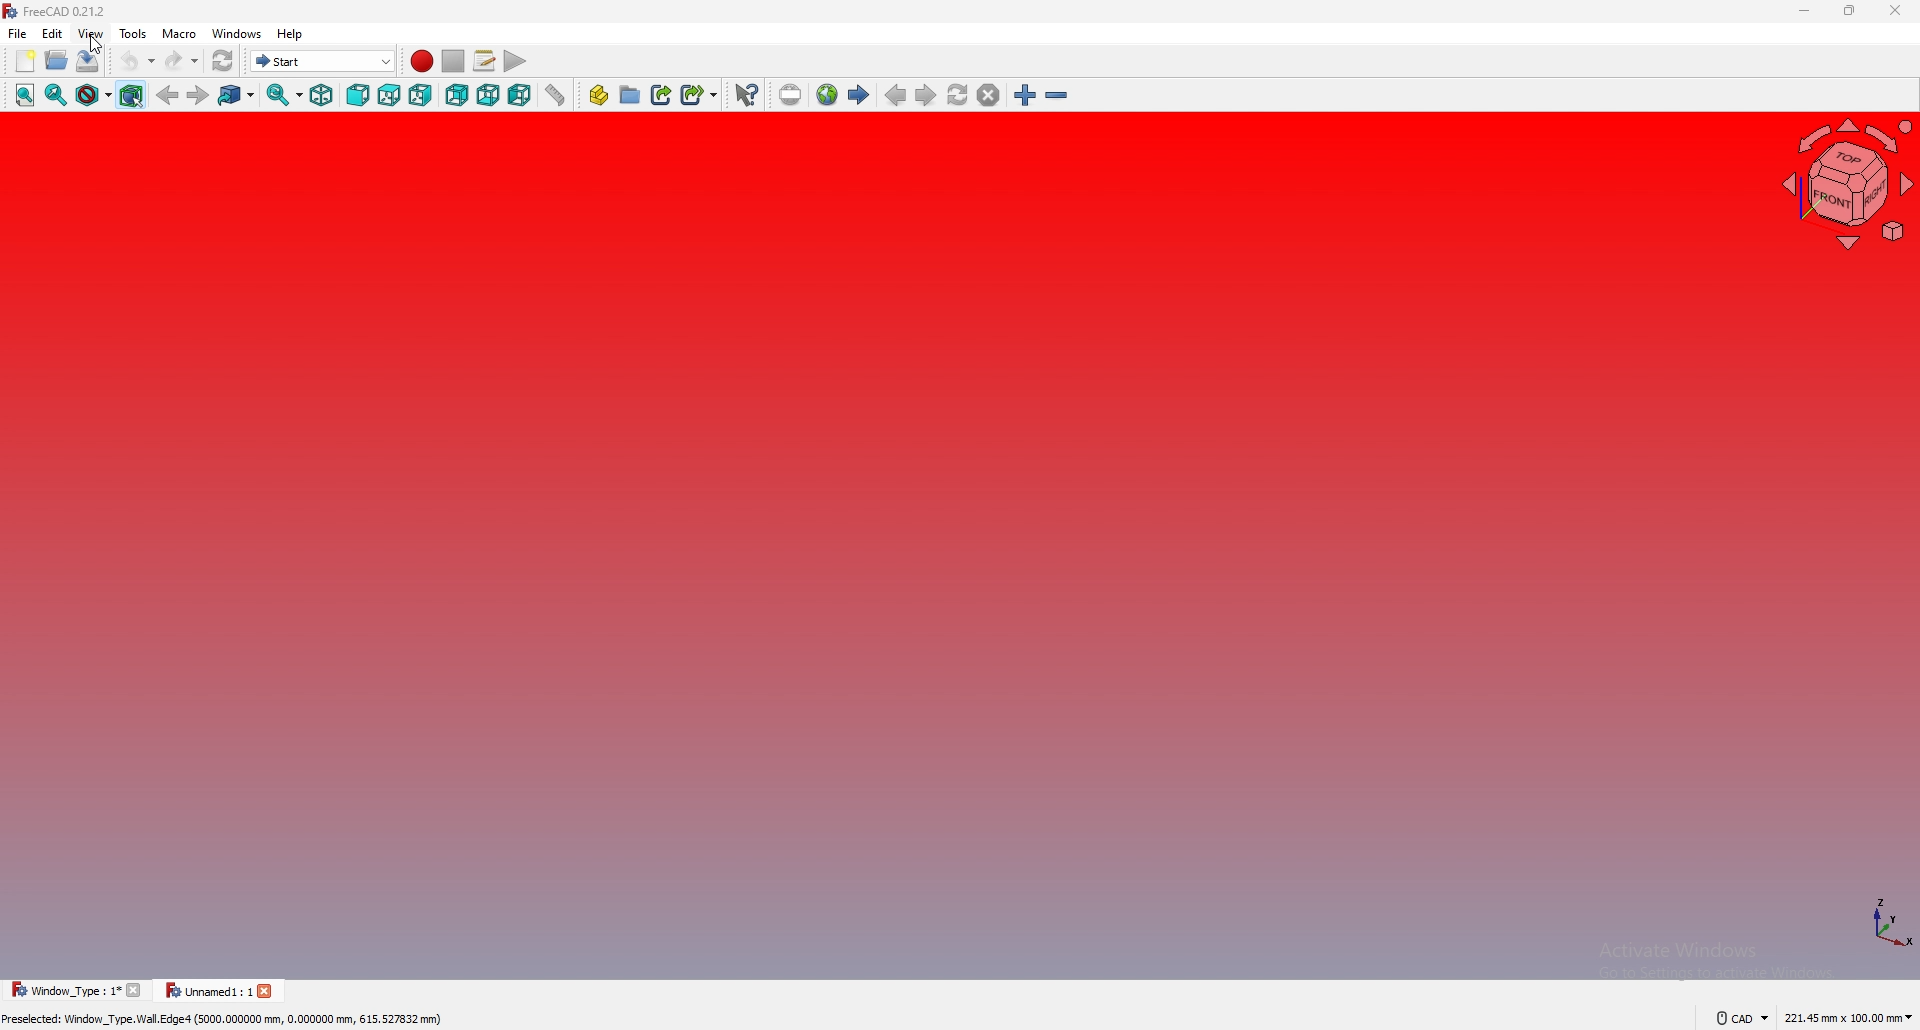  Describe the element at coordinates (790, 94) in the screenshot. I see `insert url` at that location.